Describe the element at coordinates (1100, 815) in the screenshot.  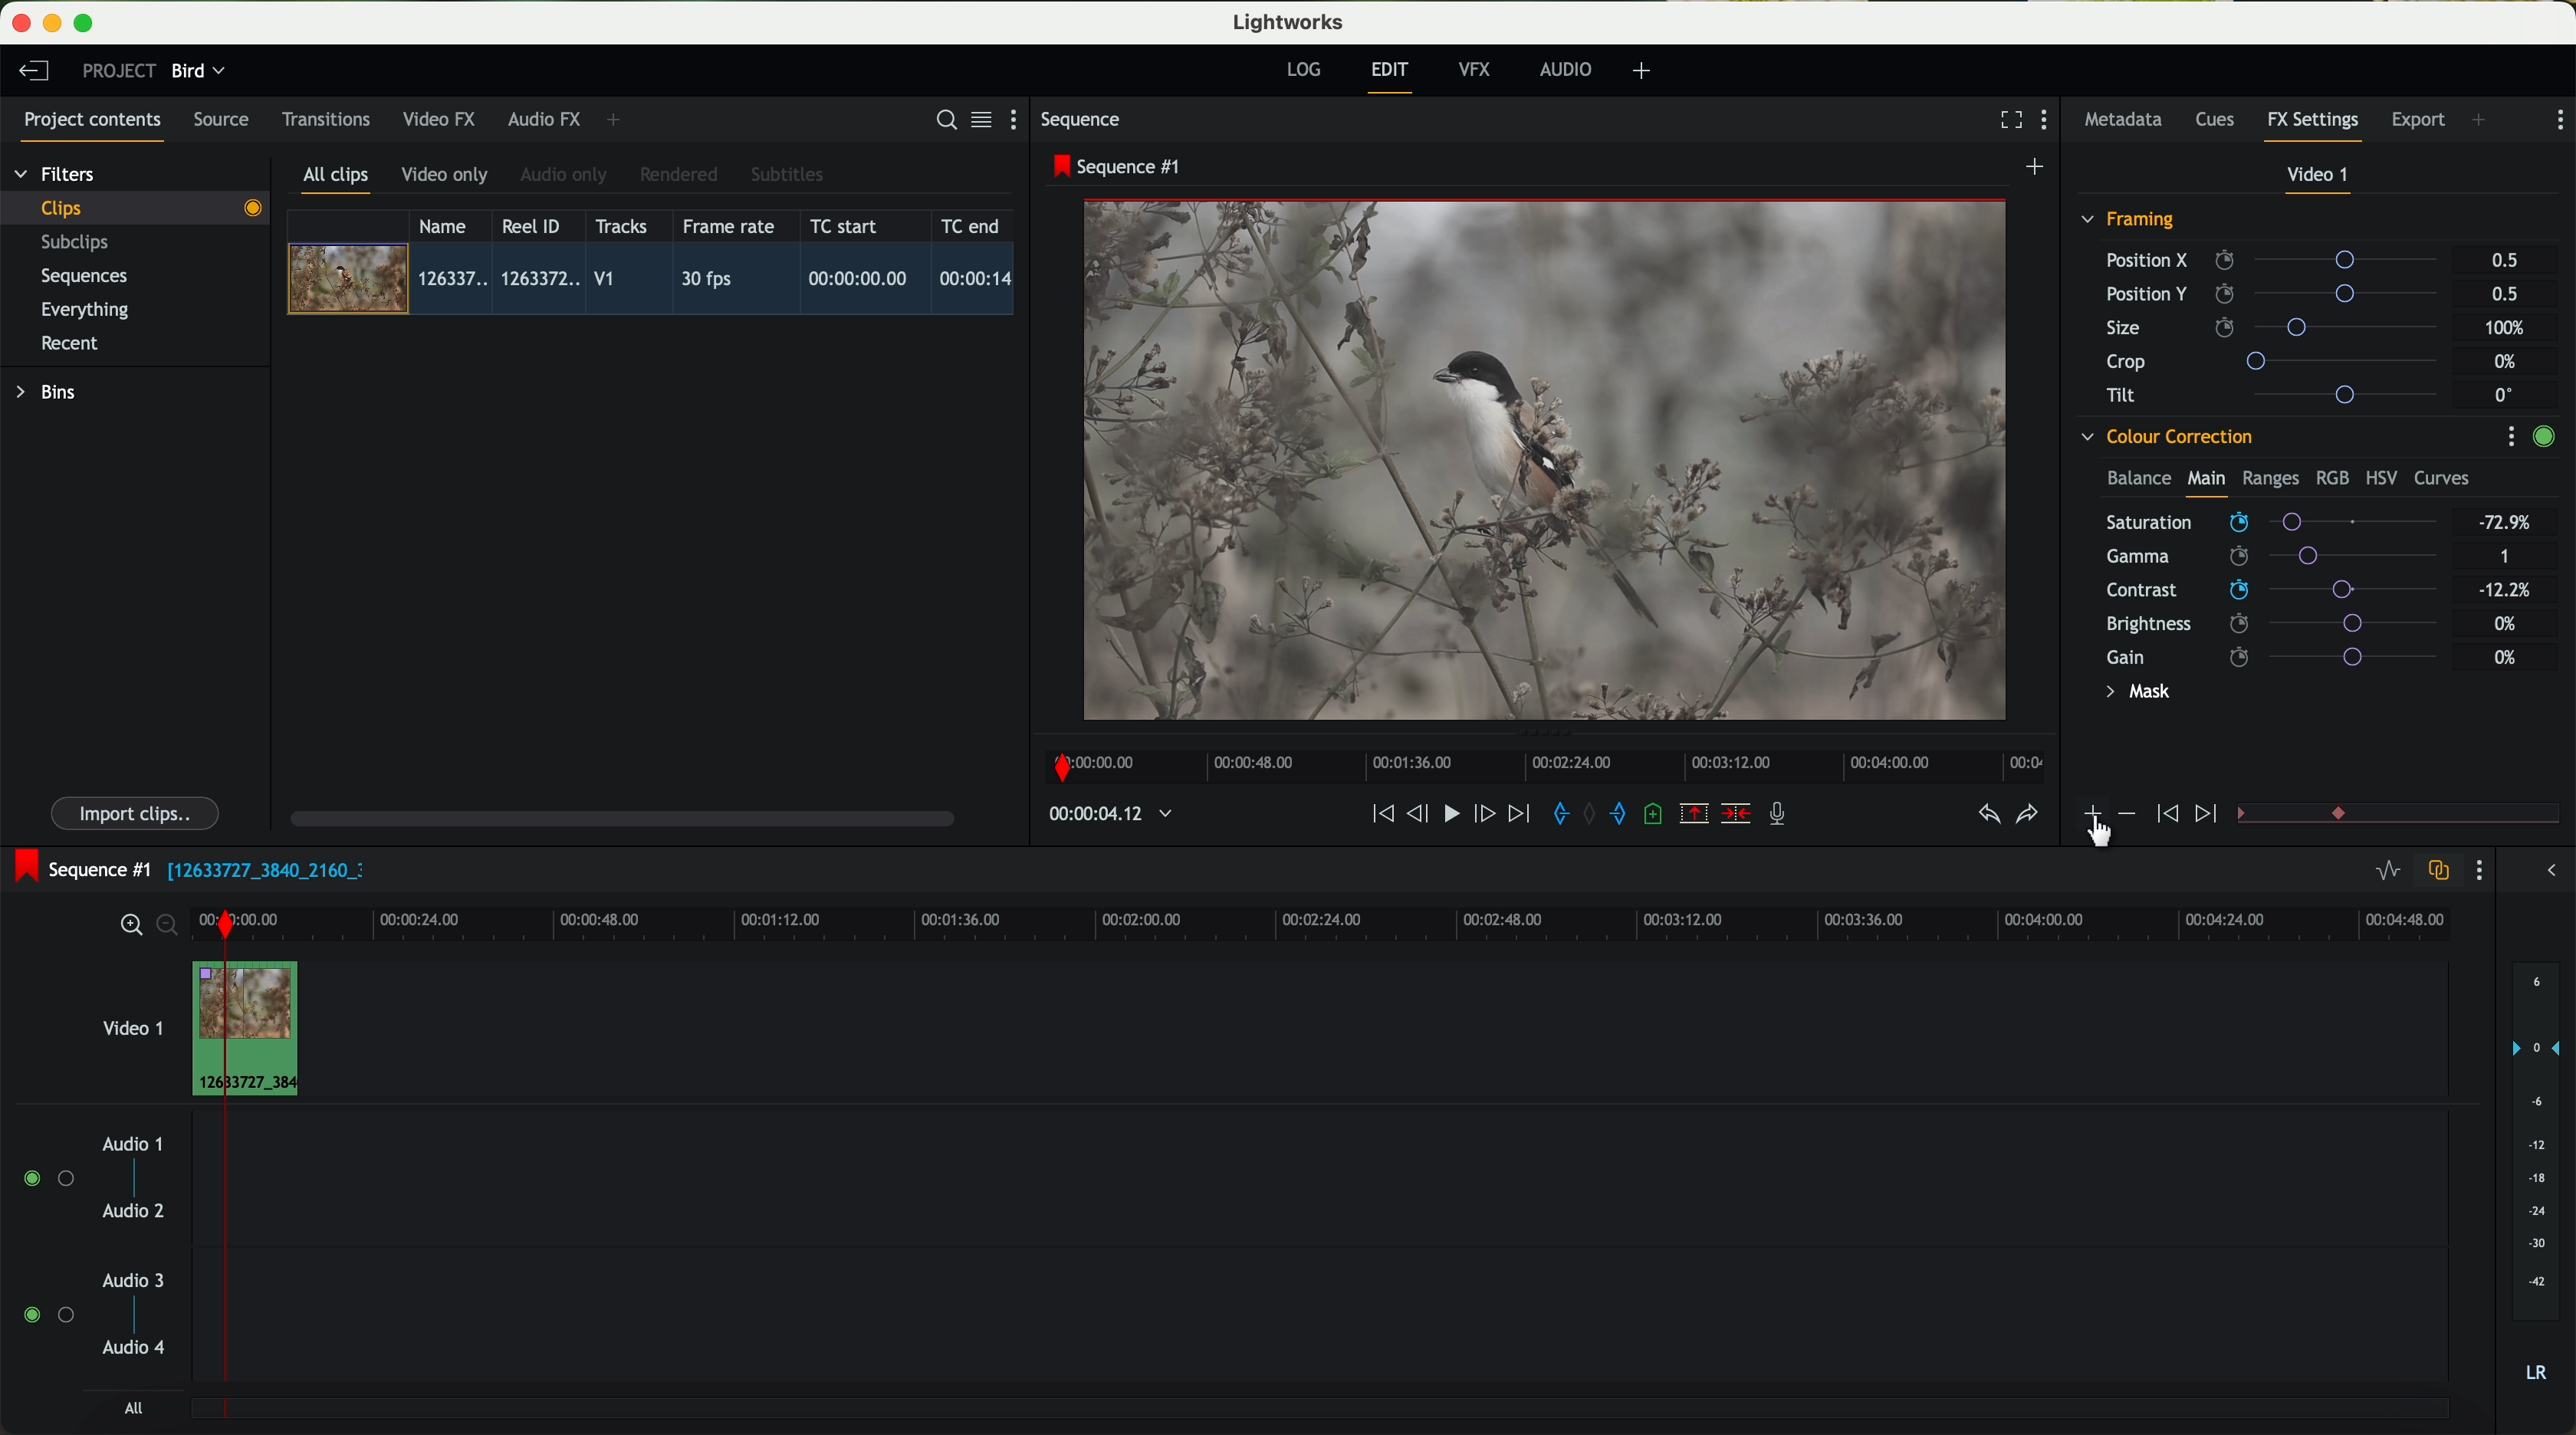
I see `timeline` at that location.